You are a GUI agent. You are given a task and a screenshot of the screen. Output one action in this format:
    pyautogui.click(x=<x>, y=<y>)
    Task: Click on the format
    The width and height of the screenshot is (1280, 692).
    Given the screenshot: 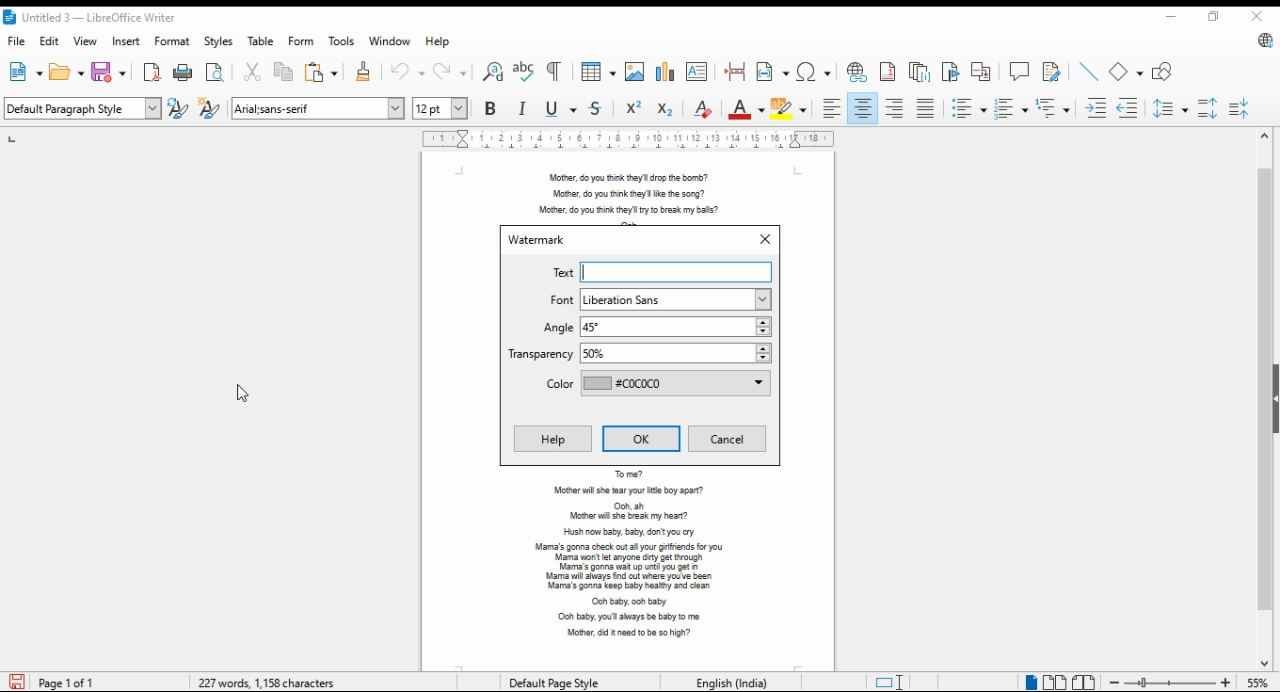 What is the action you would take?
    pyautogui.click(x=172, y=40)
    